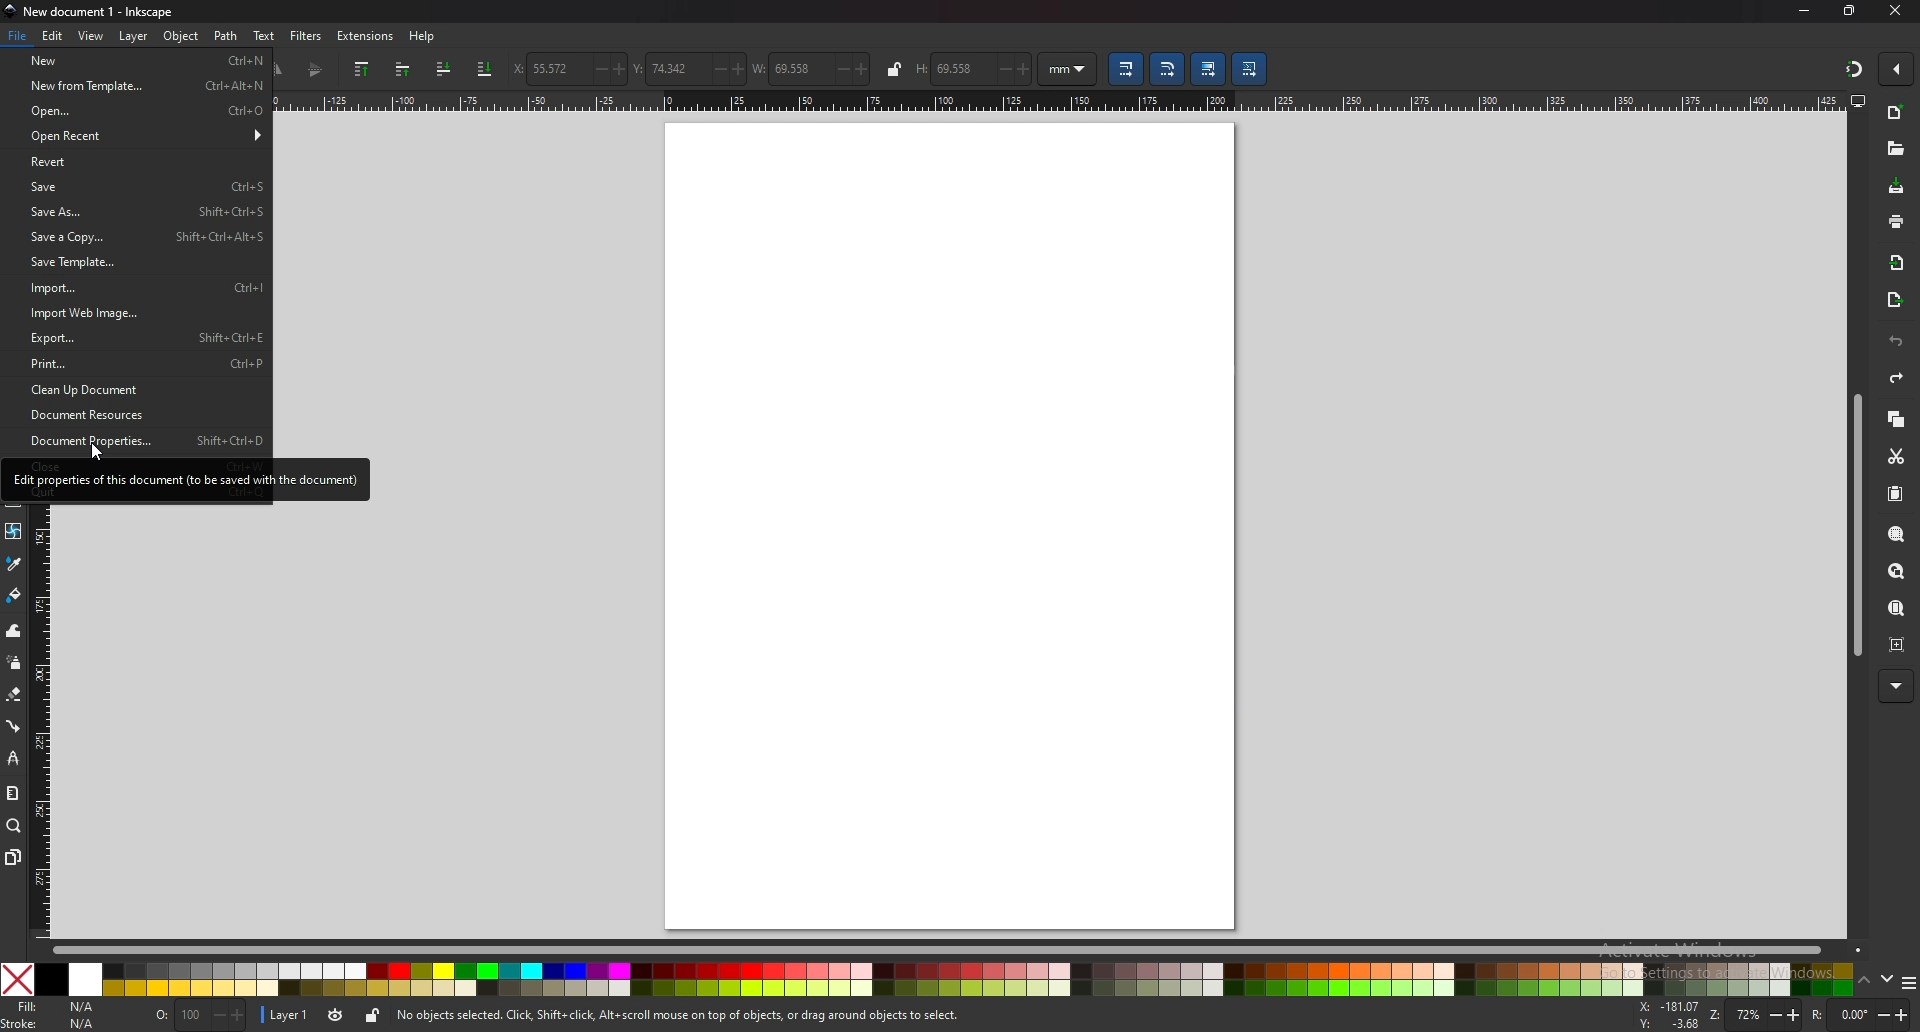 The height and width of the screenshot is (1032, 1920). Describe the element at coordinates (1124, 68) in the screenshot. I see `move gradient` at that location.